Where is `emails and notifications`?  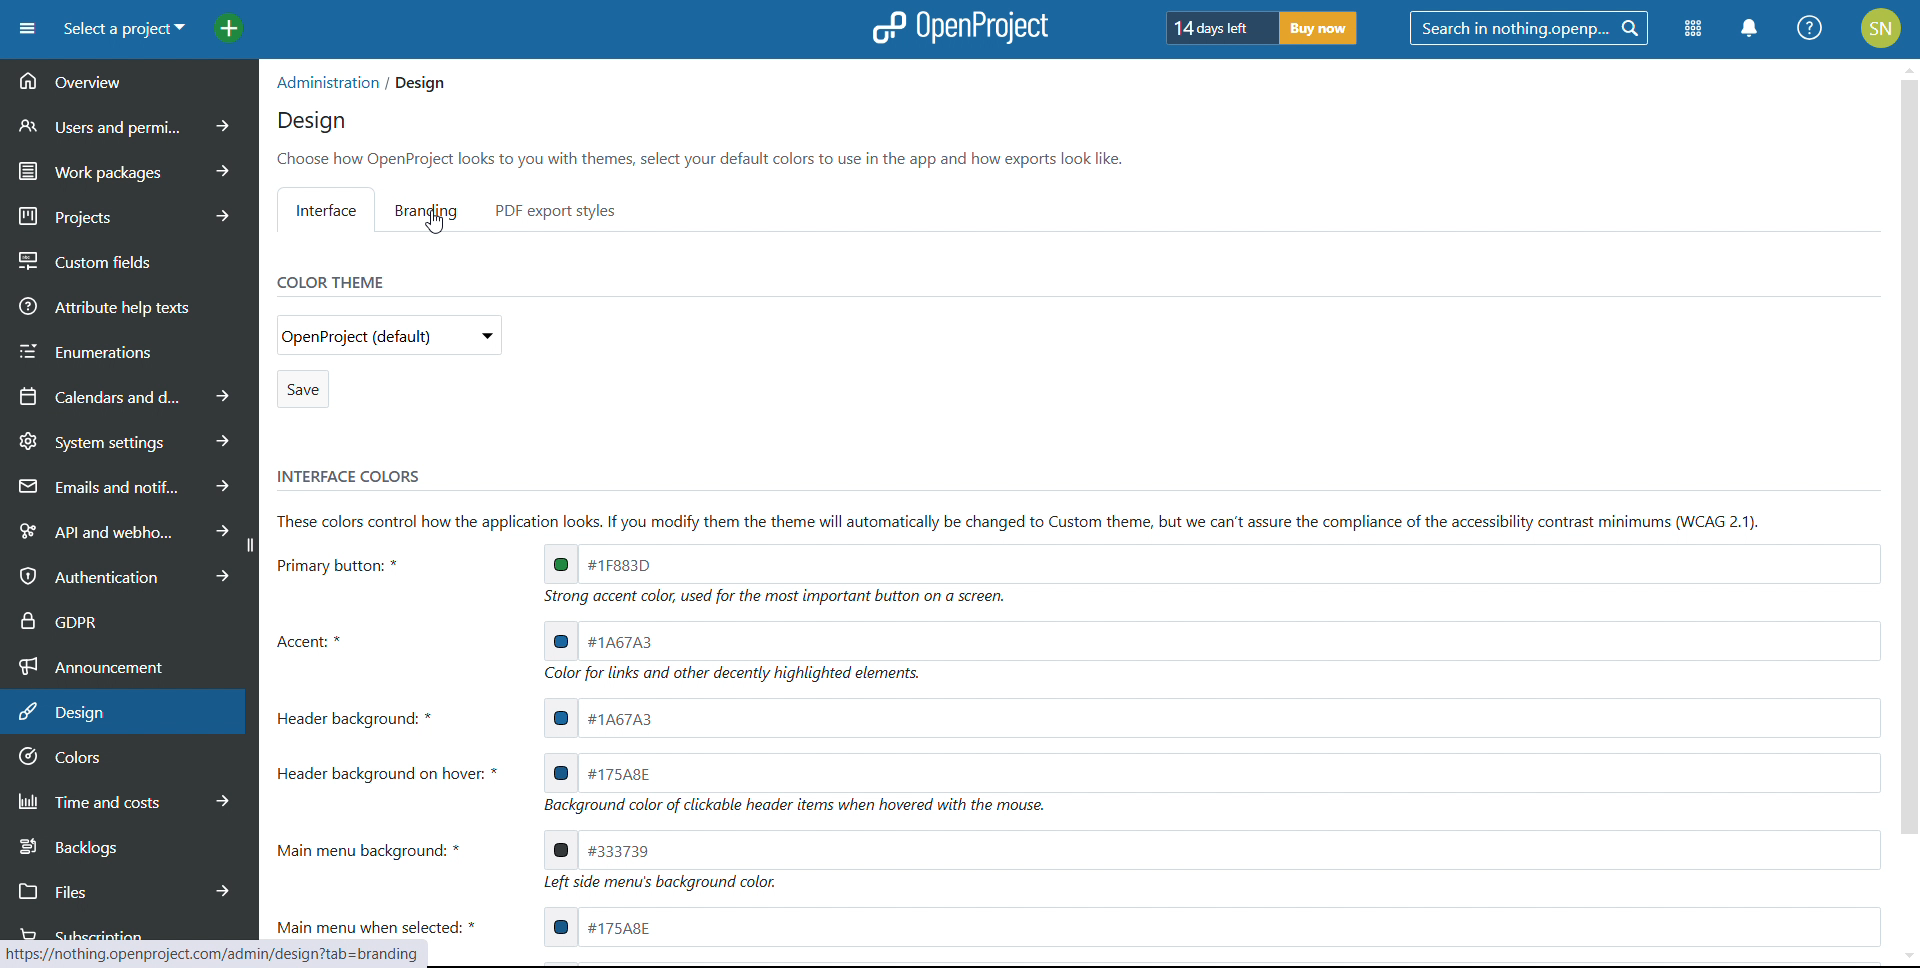 emails and notifications is located at coordinates (125, 485).